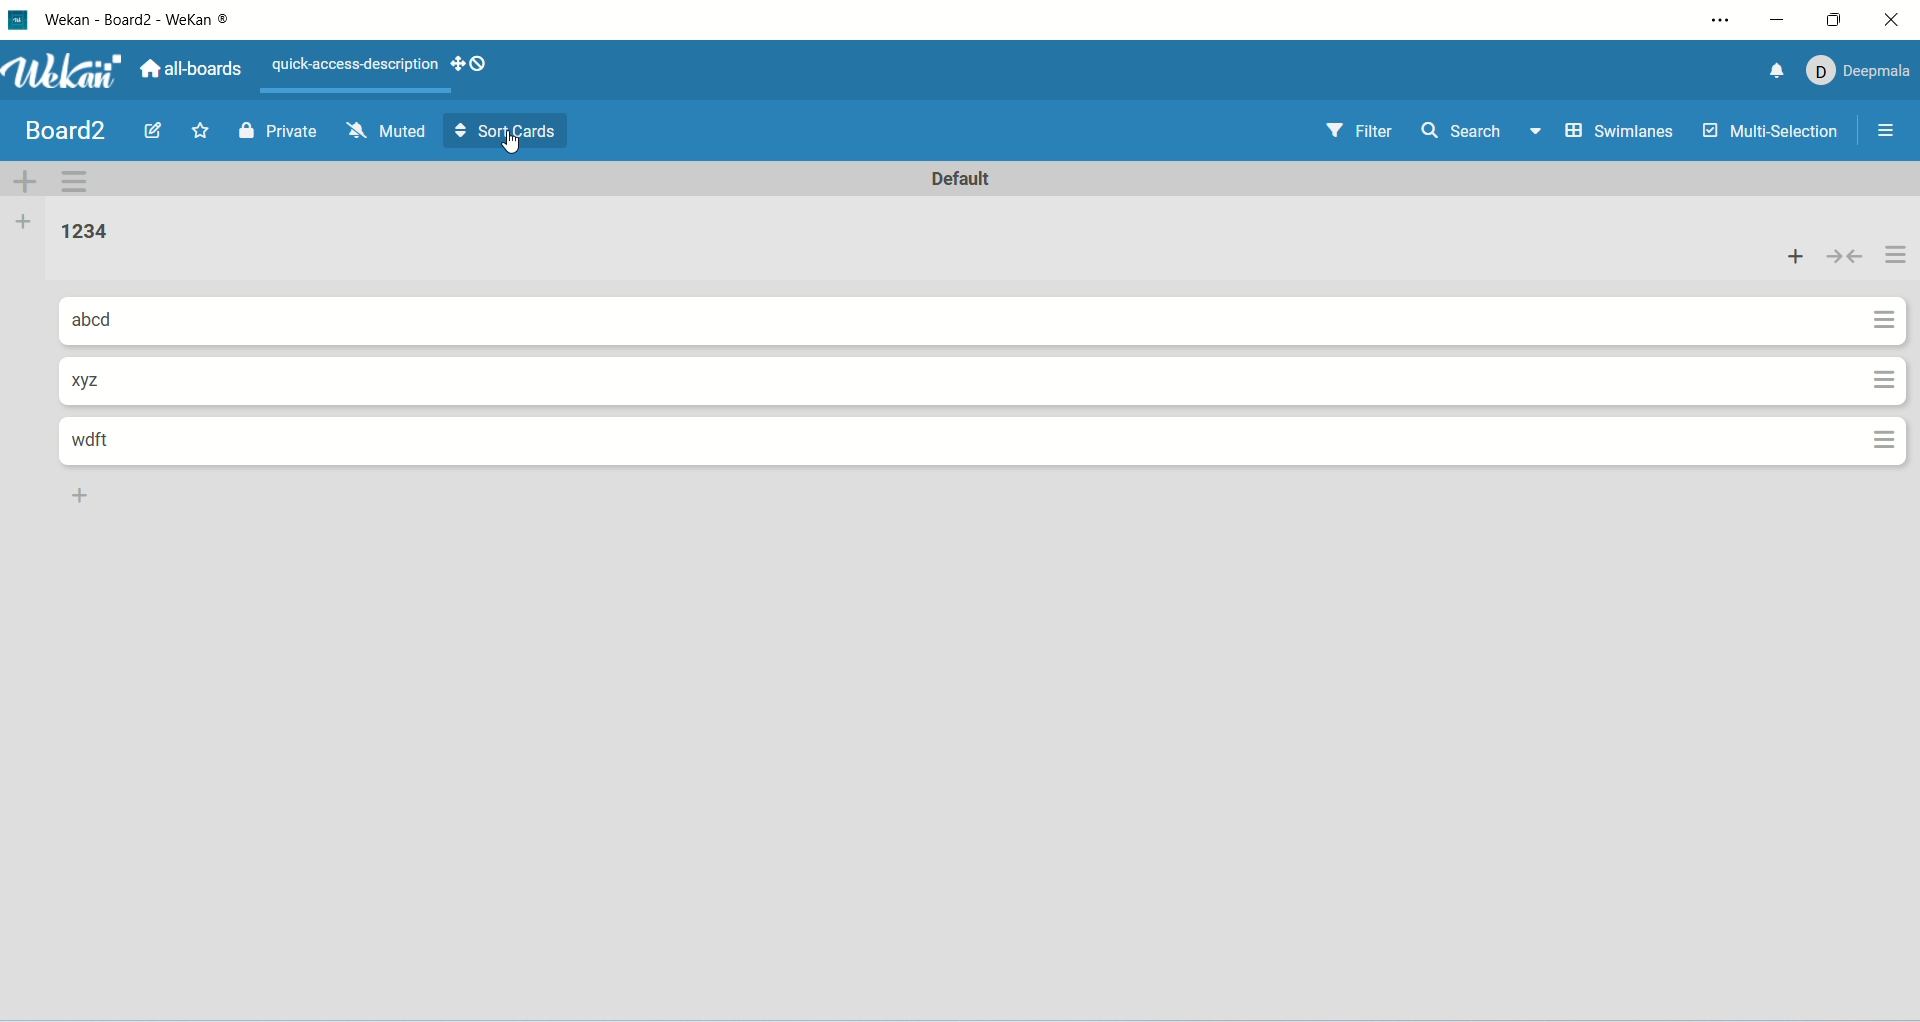  What do you see at coordinates (76, 184) in the screenshot?
I see `swimlane actions` at bounding box center [76, 184].